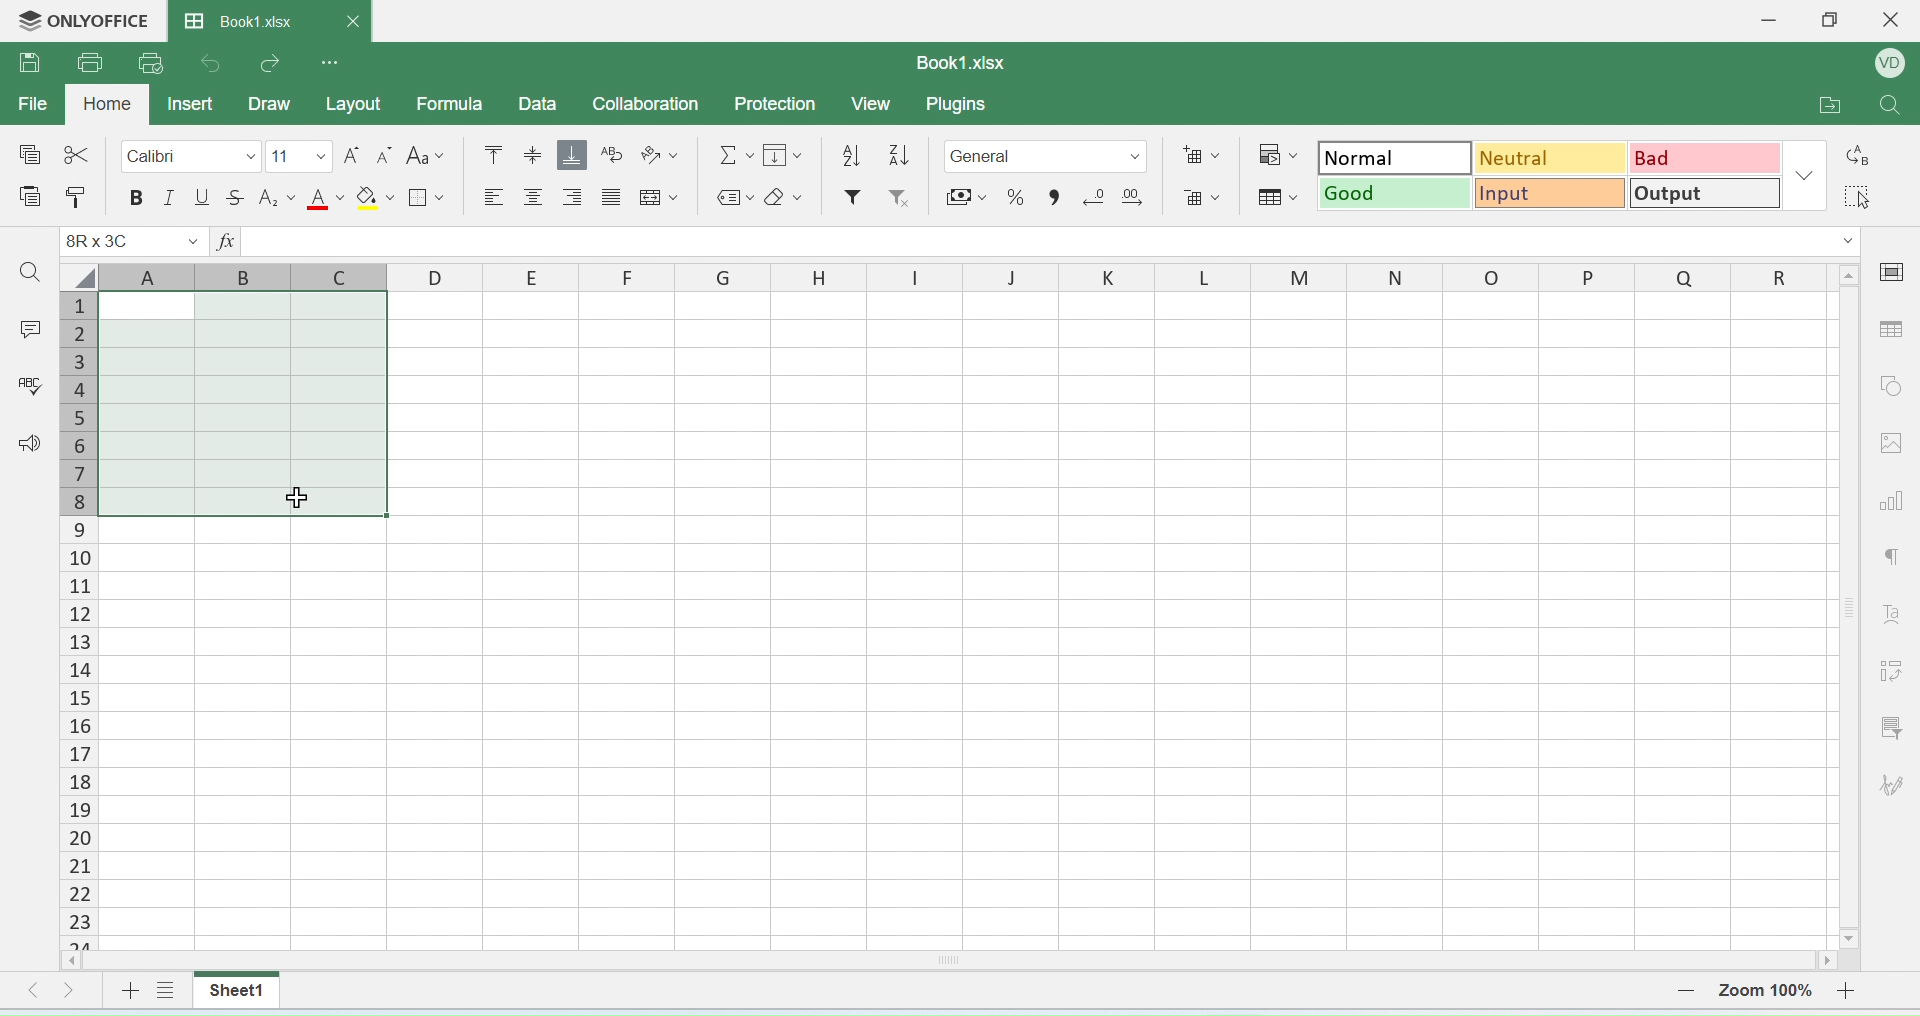  What do you see at coordinates (193, 157) in the screenshot?
I see `calibri` at bounding box center [193, 157].